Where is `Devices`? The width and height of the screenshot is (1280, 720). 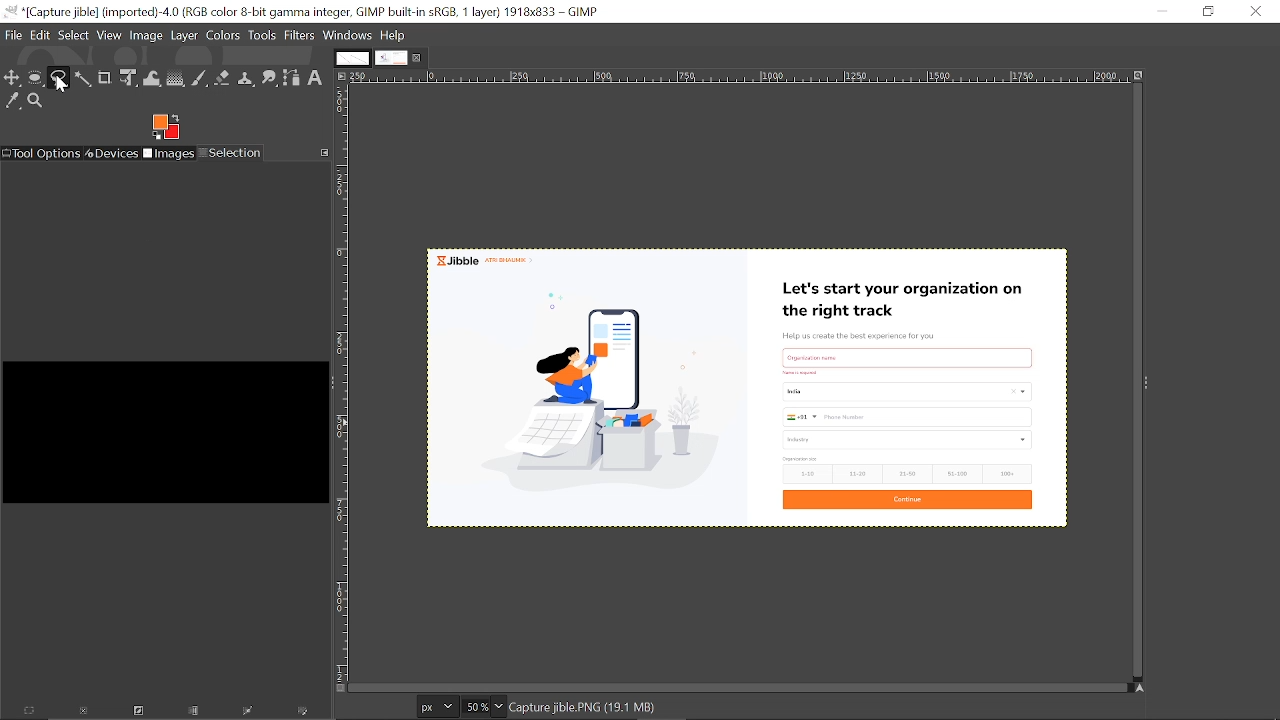 Devices is located at coordinates (113, 153).